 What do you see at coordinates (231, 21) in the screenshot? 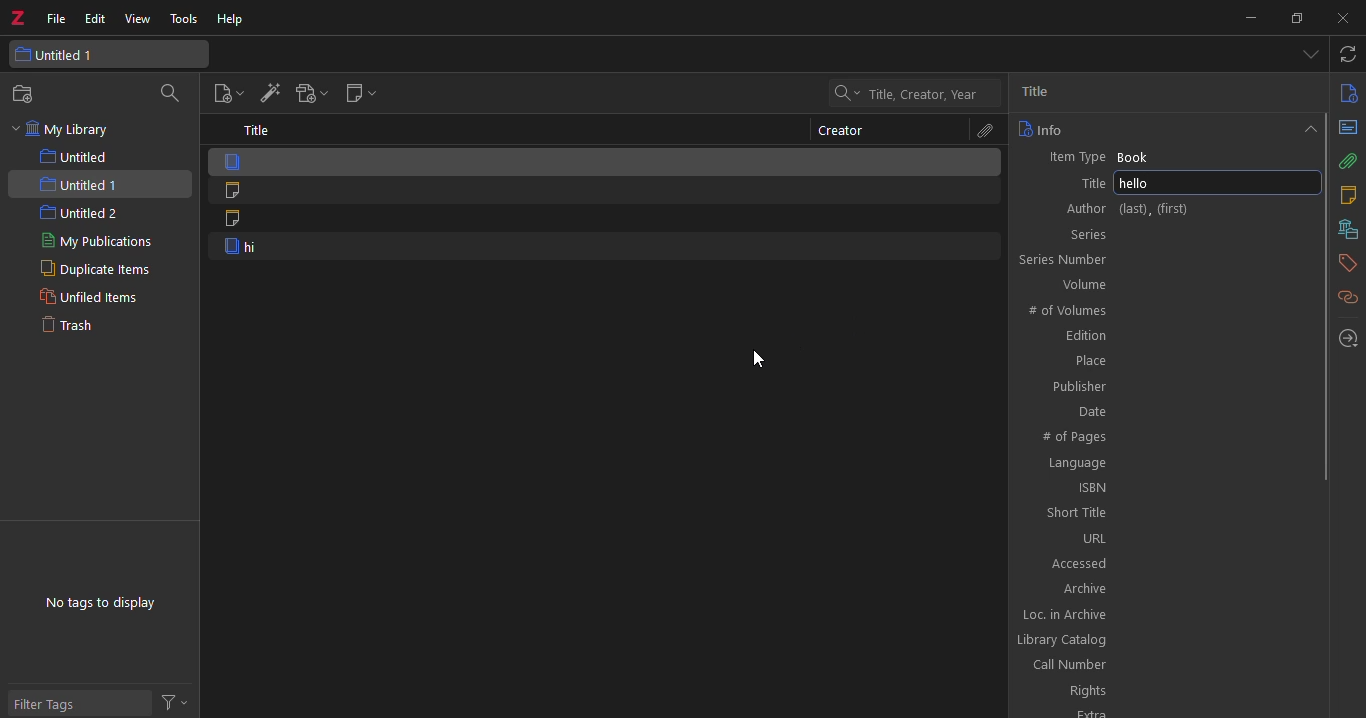
I see `help` at bounding box center [231, 21].